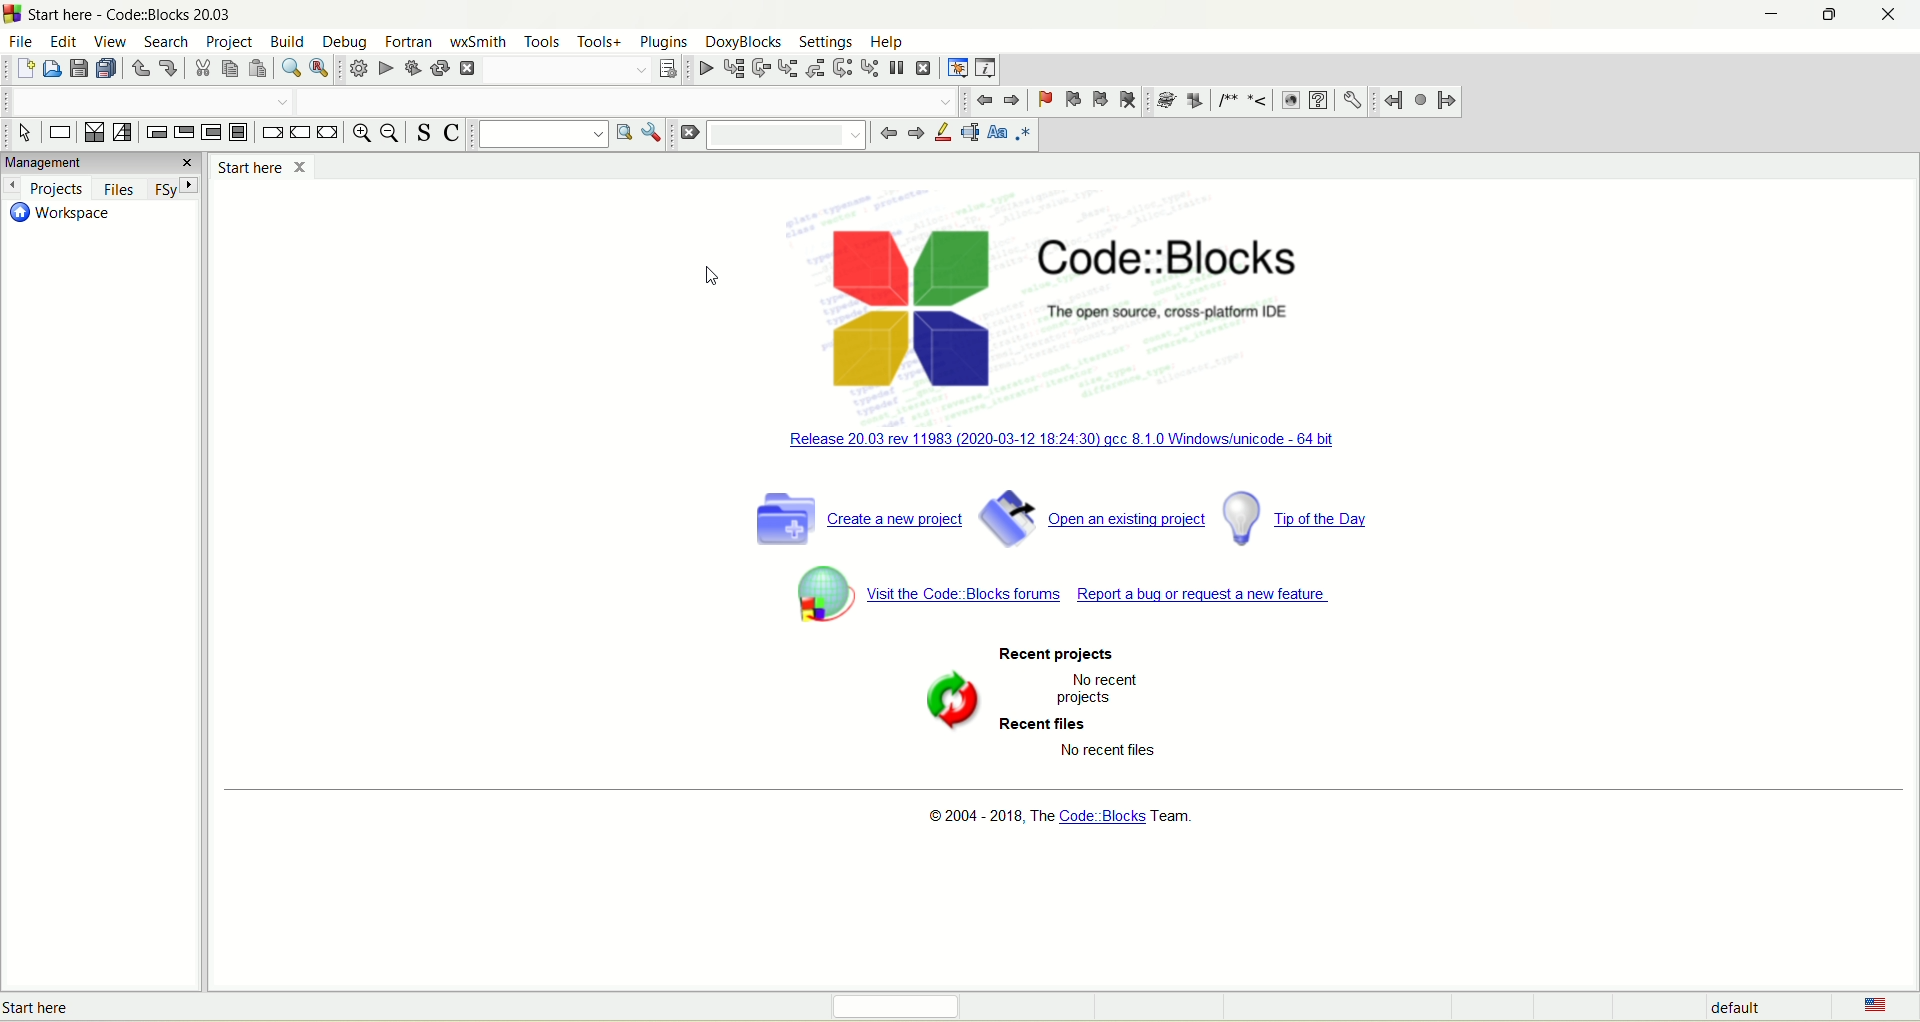  Describe the element at coordinates (343, 43) in the screenshot. I see `debug` at that location.